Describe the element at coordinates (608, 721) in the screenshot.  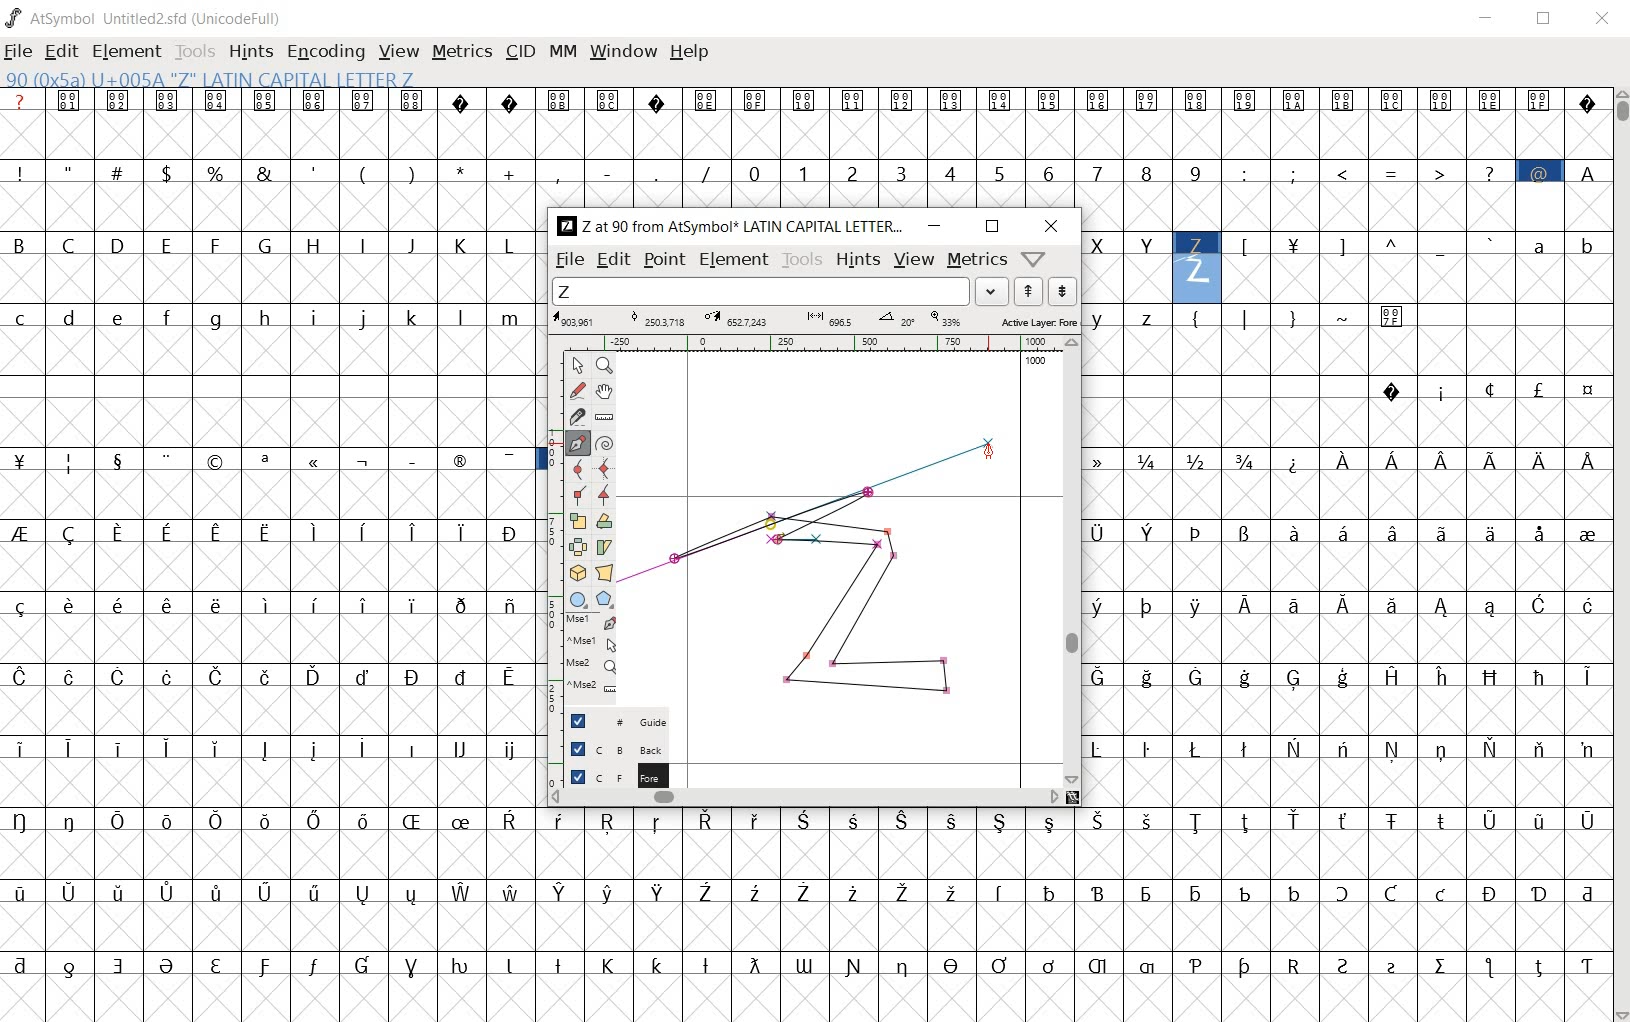
I see `Guide` at that location.